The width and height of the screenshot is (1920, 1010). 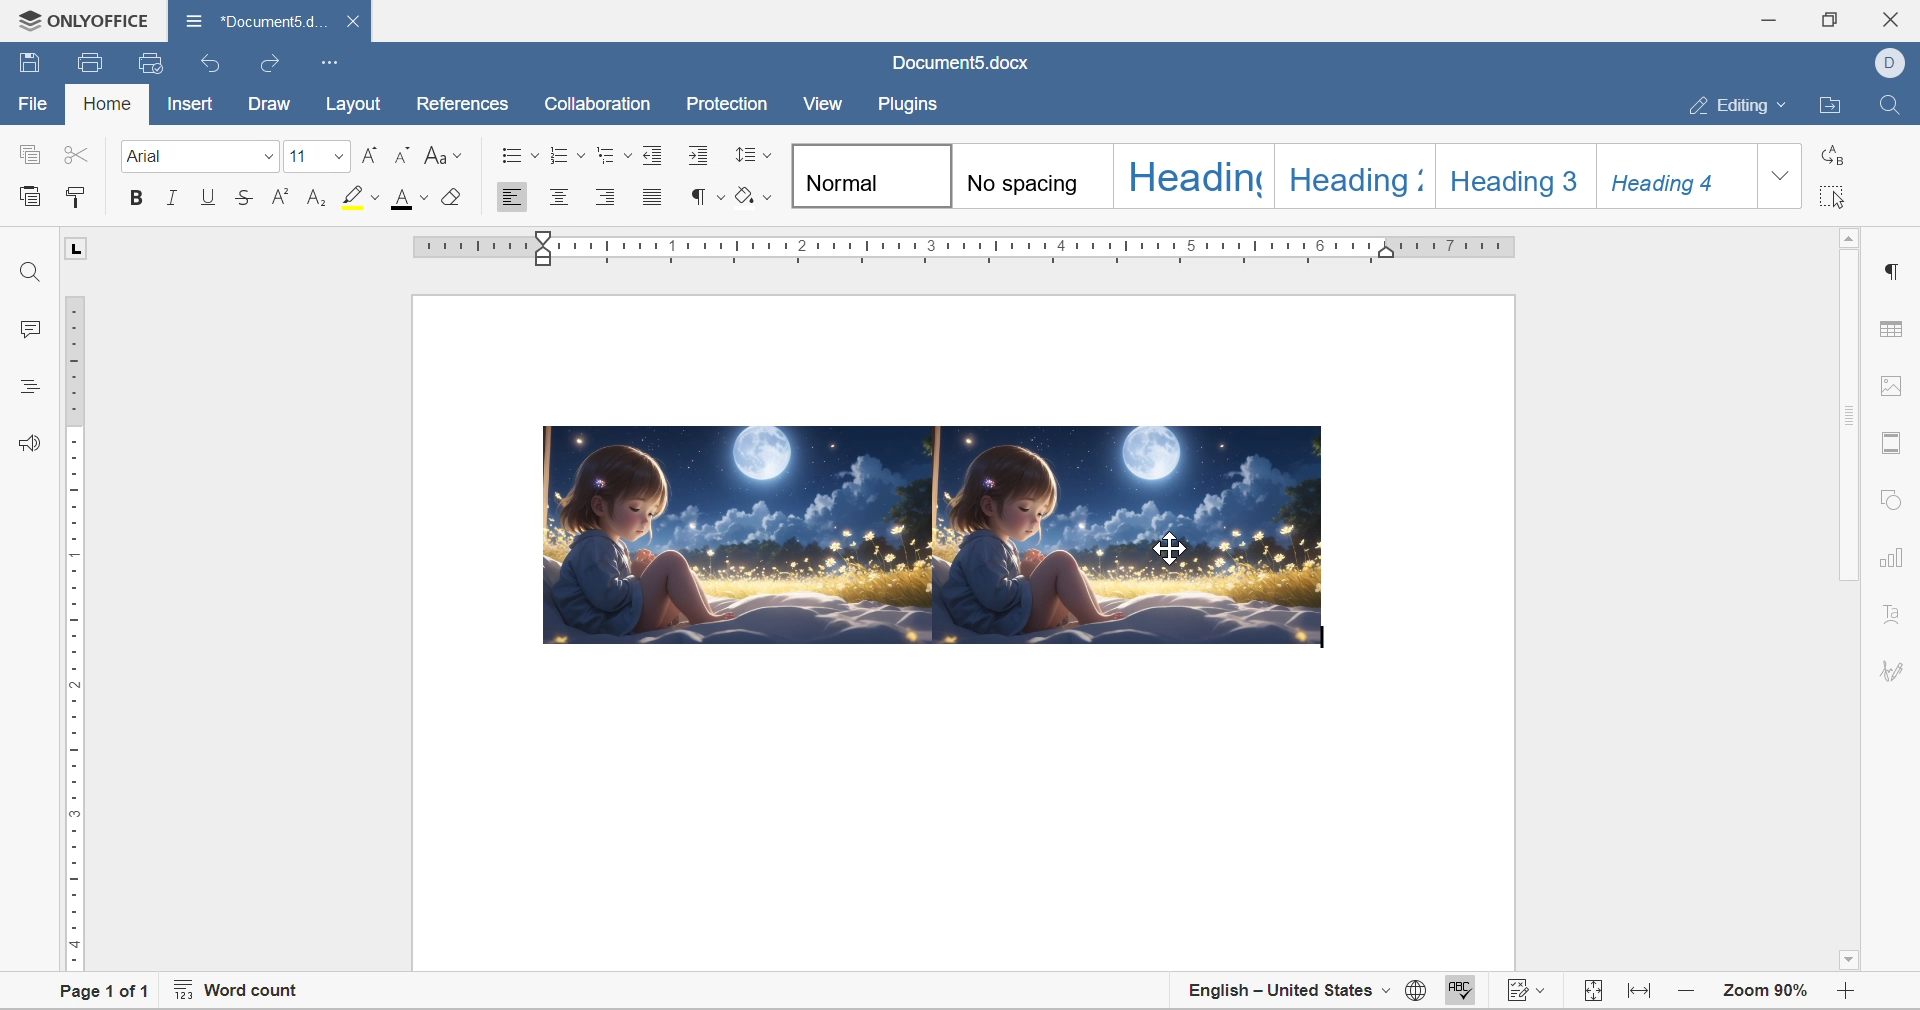 What do you see at coordinates (363, 196) in the screenshot?
I see `highlight color` at bounding box center [363, 196].